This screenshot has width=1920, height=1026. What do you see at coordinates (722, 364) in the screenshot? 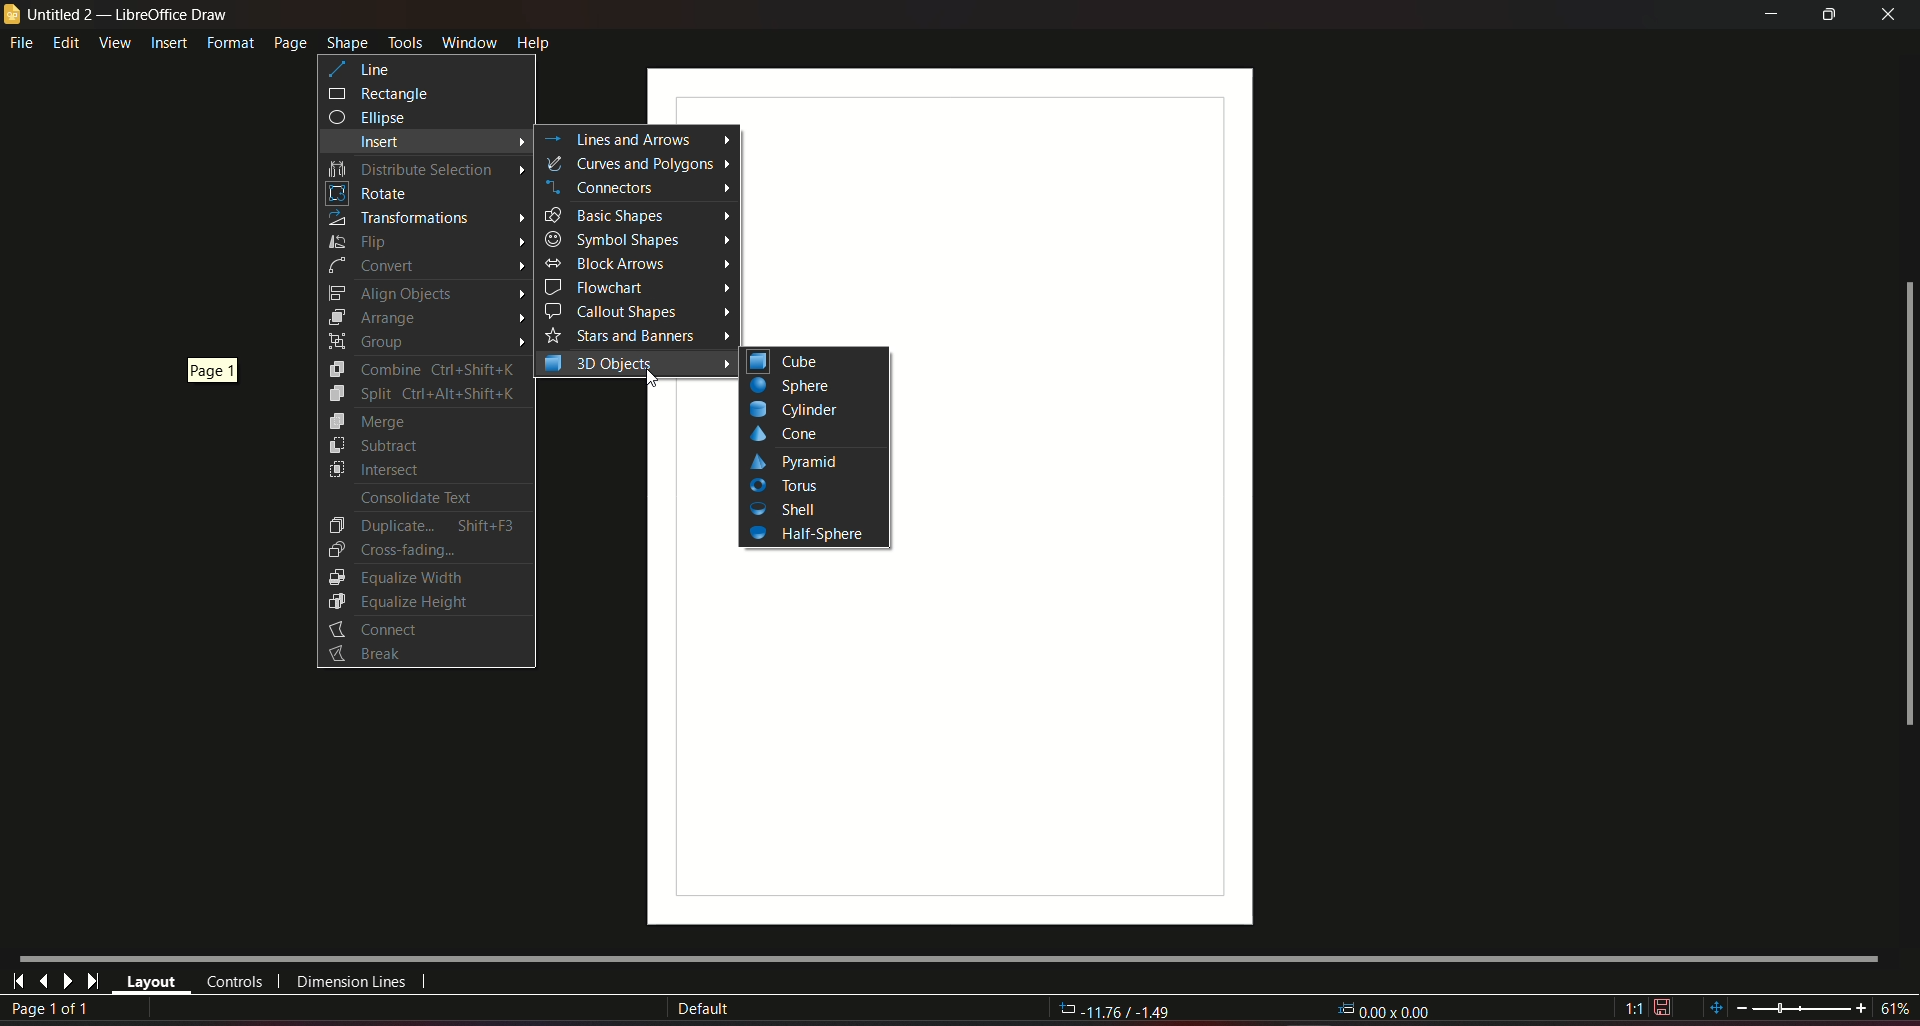
I see `Arrow` at bounding box center [722, 364].